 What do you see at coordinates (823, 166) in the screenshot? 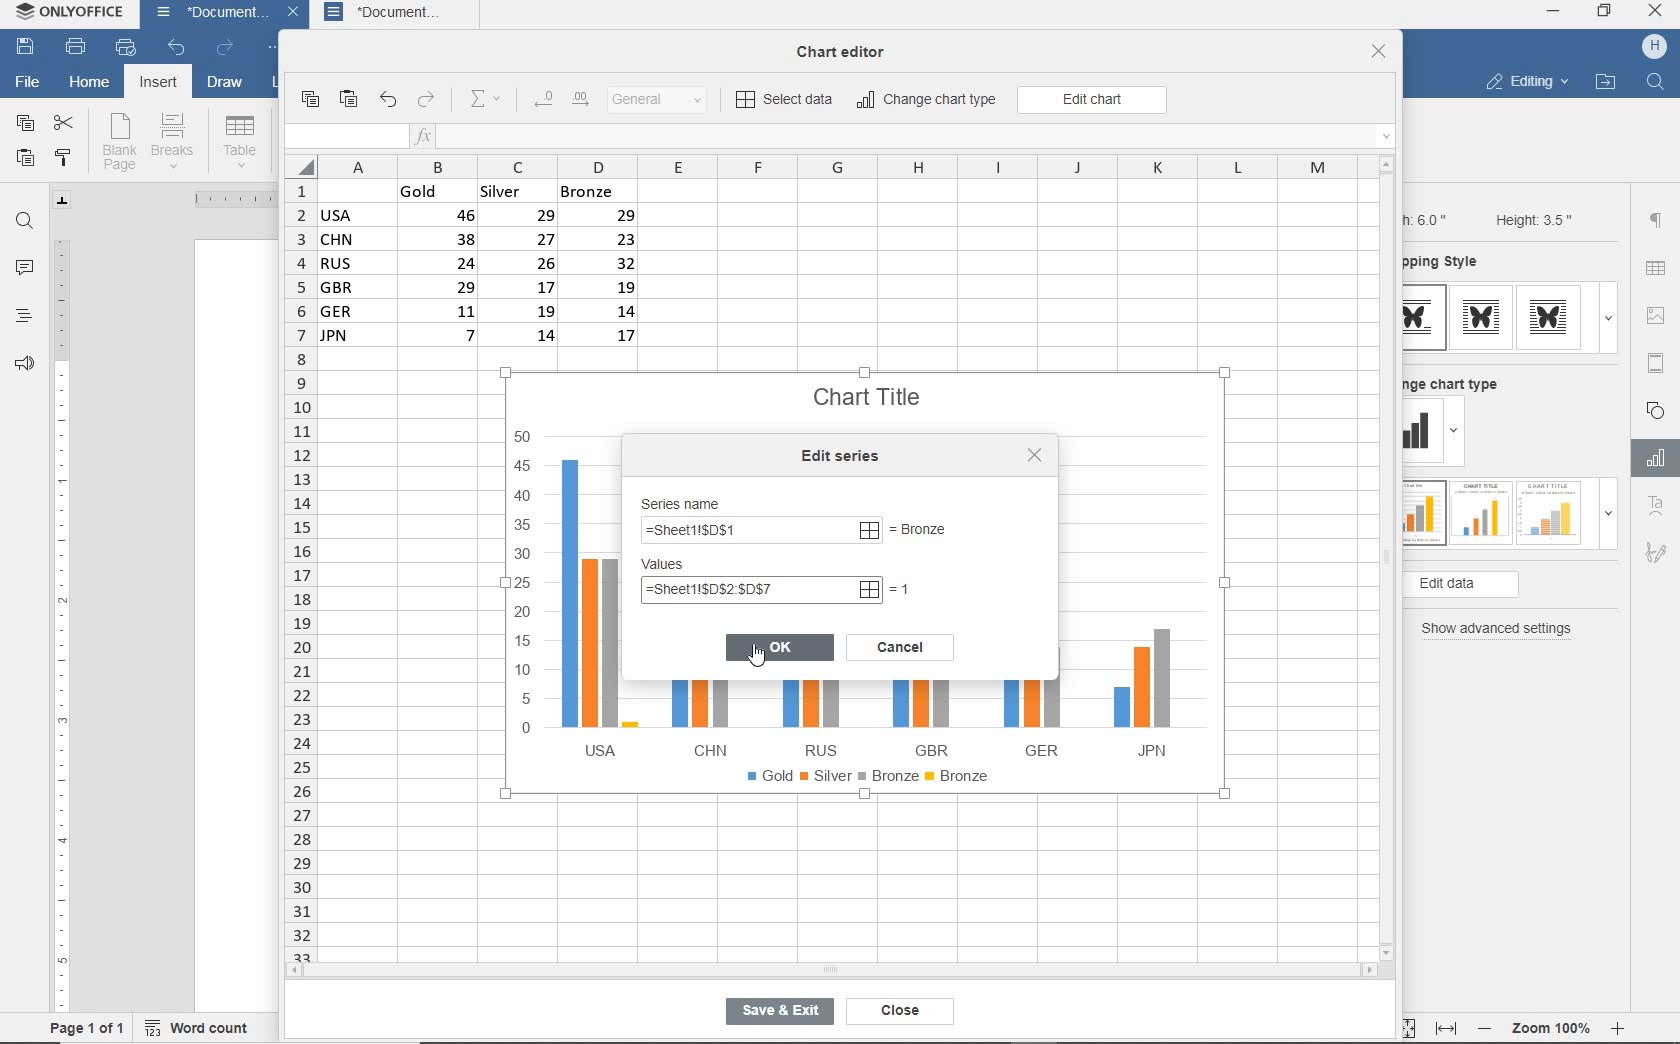
I see `columns` at bounding box center [823, 166].